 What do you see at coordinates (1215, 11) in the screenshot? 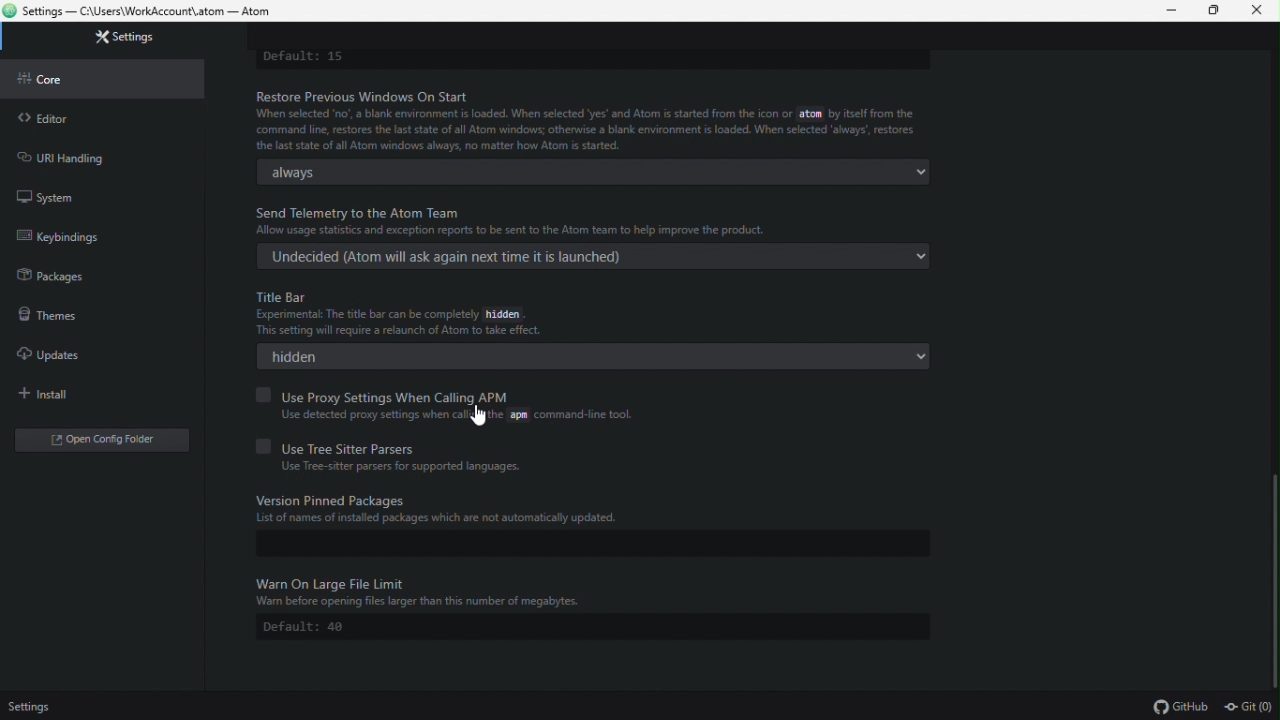
I see `restore` at bounding box center [1215, 11].